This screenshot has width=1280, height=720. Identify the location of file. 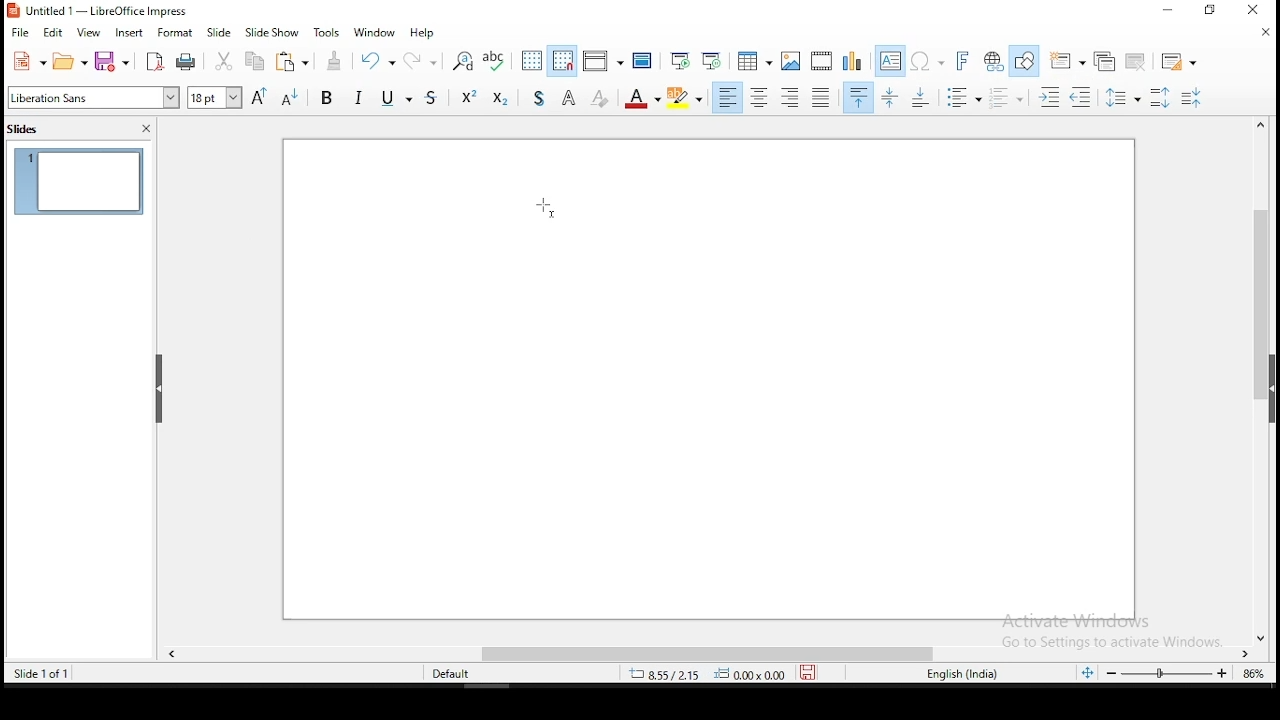
(20, 31).